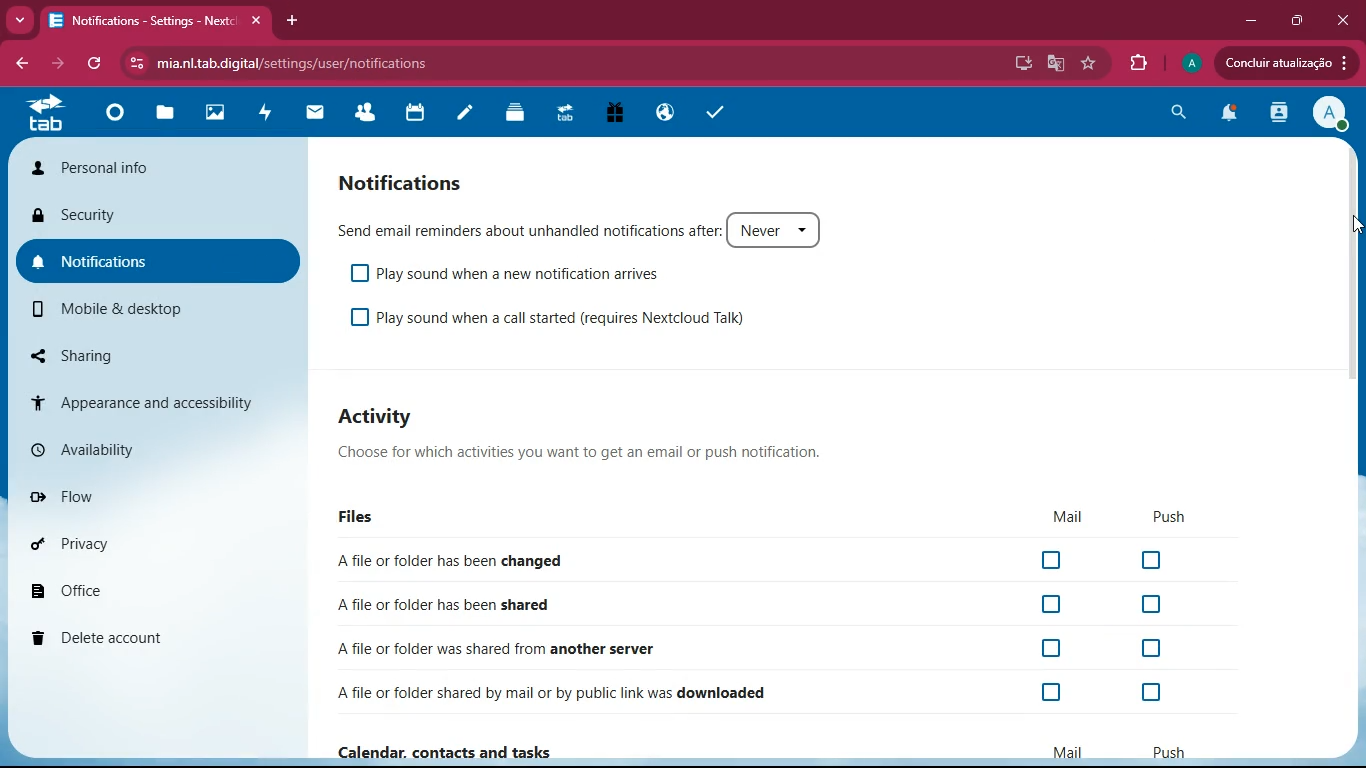  I want to click on off, so click(1144, 648).